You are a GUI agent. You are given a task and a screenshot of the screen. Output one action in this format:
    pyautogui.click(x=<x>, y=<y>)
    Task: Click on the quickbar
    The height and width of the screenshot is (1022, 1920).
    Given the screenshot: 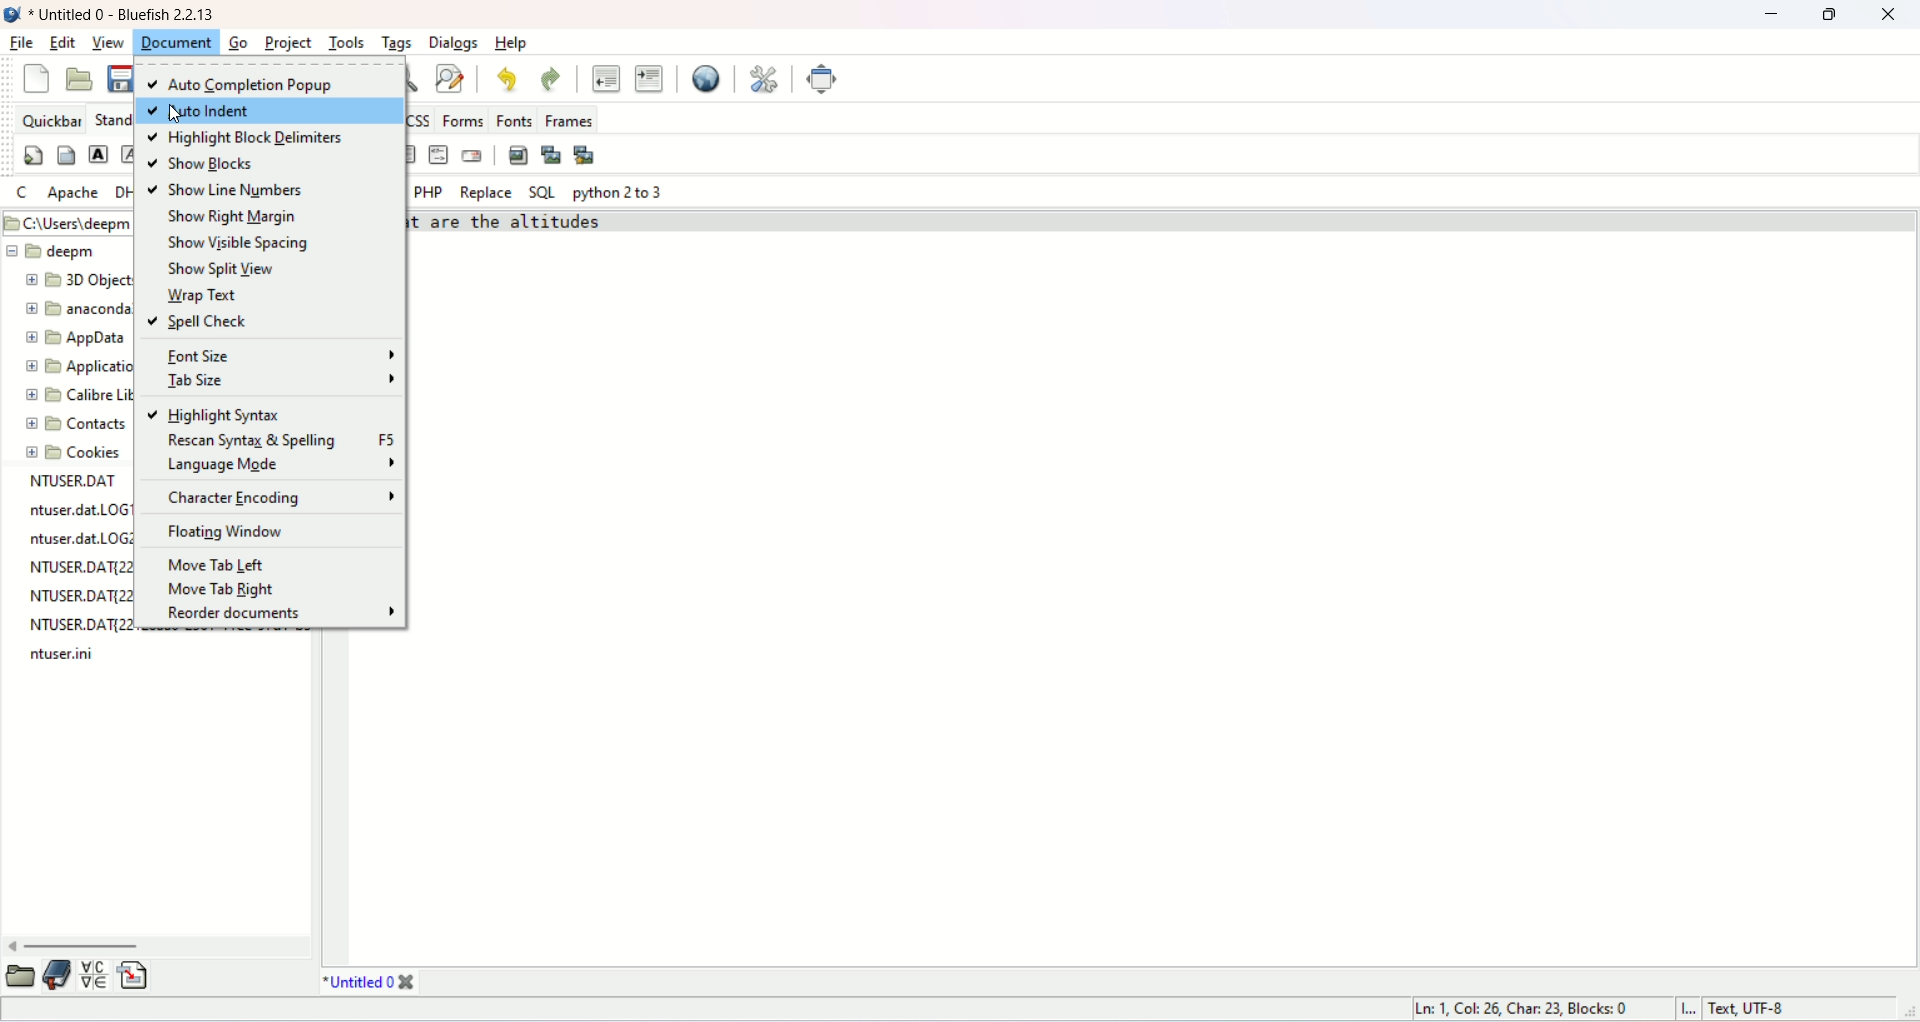 What is the action you would take?
    pyautogui.click(x=49, y=118)
    